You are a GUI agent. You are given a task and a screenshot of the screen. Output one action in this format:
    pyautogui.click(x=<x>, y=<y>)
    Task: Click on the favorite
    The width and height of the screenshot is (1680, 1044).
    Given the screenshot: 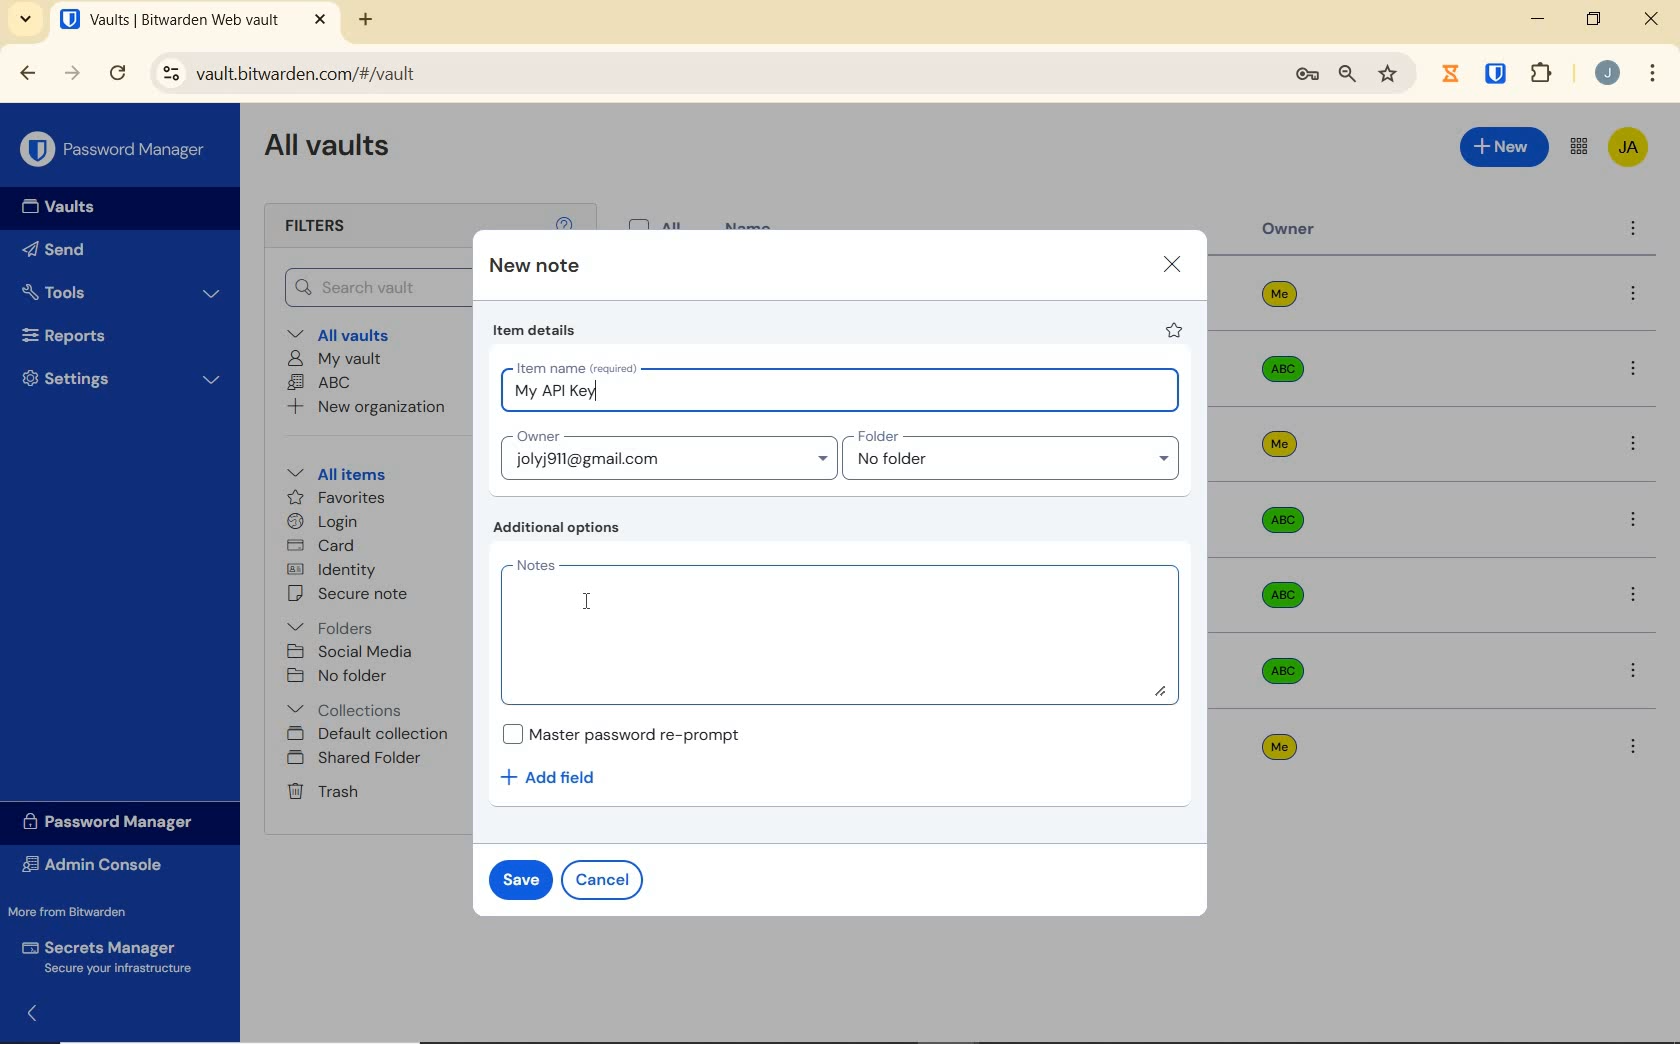 What is the action you would take?
    pyautogui.click(x=1175, y=333)
    